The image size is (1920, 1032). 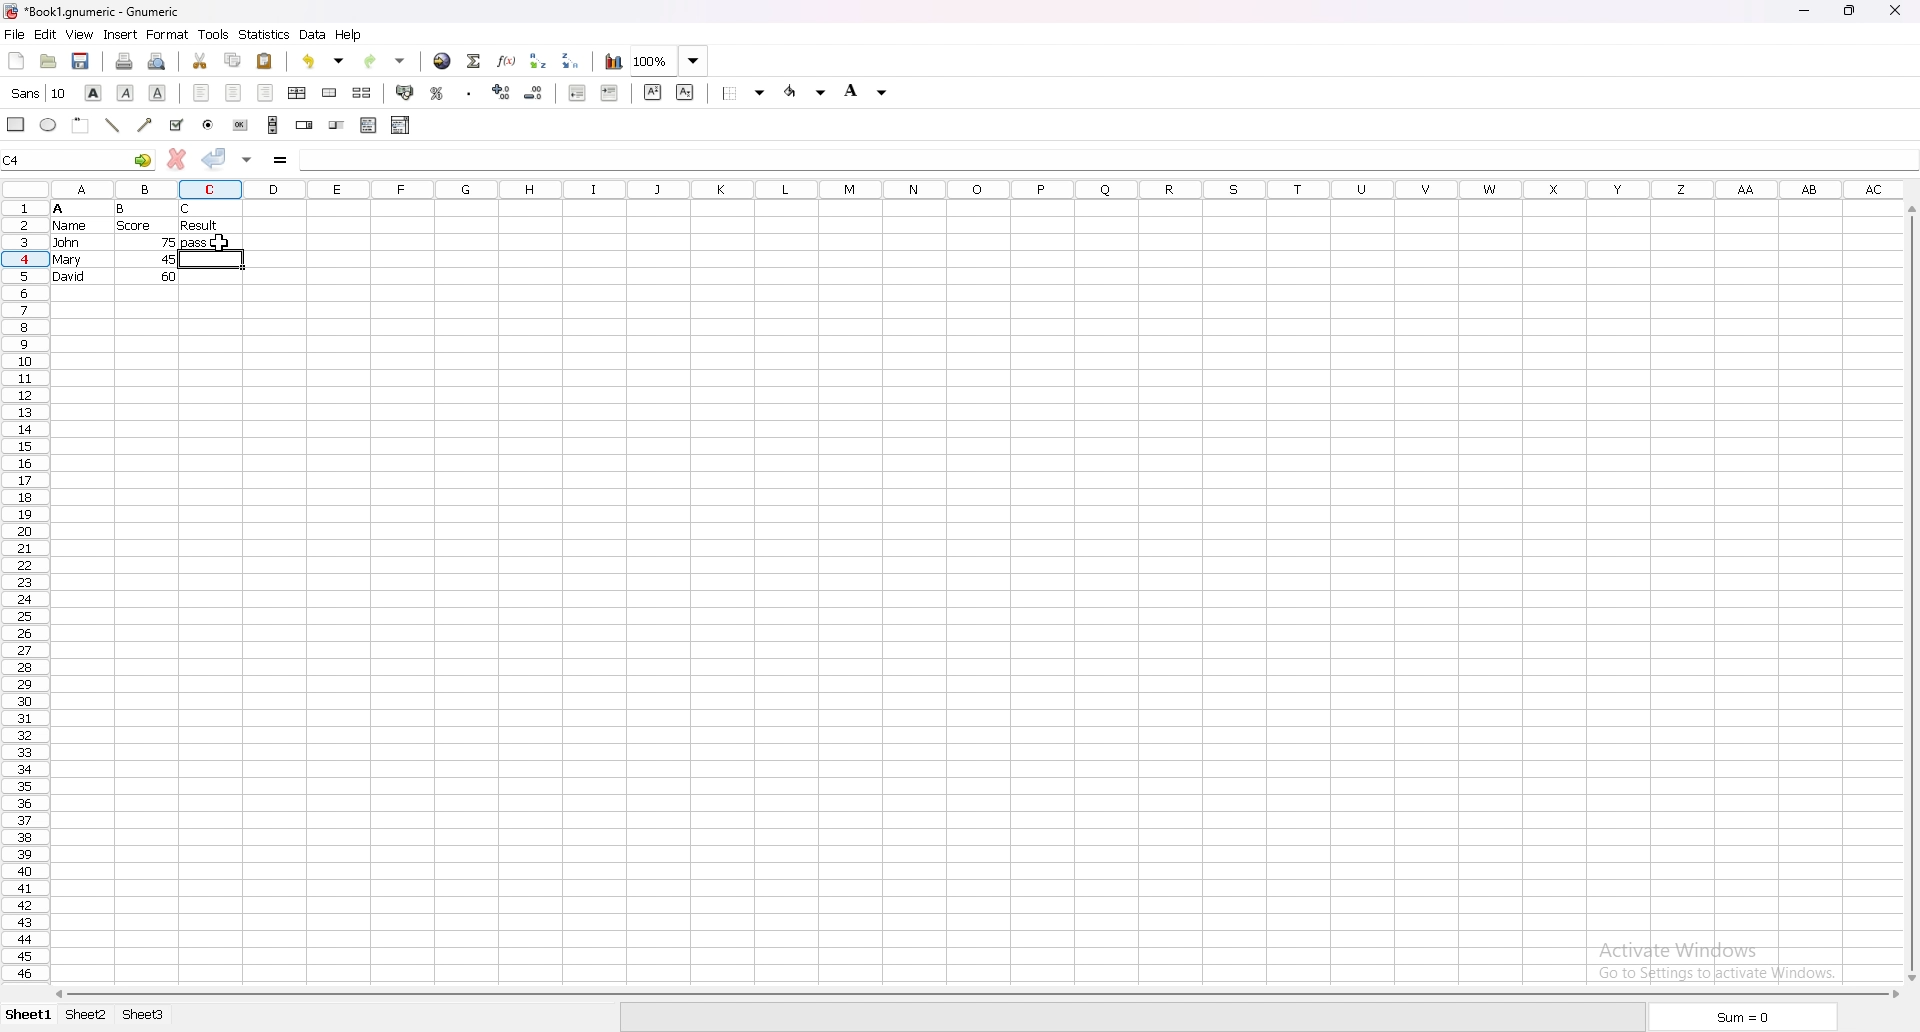 I want to click on slider, so click(x=338, y=124).